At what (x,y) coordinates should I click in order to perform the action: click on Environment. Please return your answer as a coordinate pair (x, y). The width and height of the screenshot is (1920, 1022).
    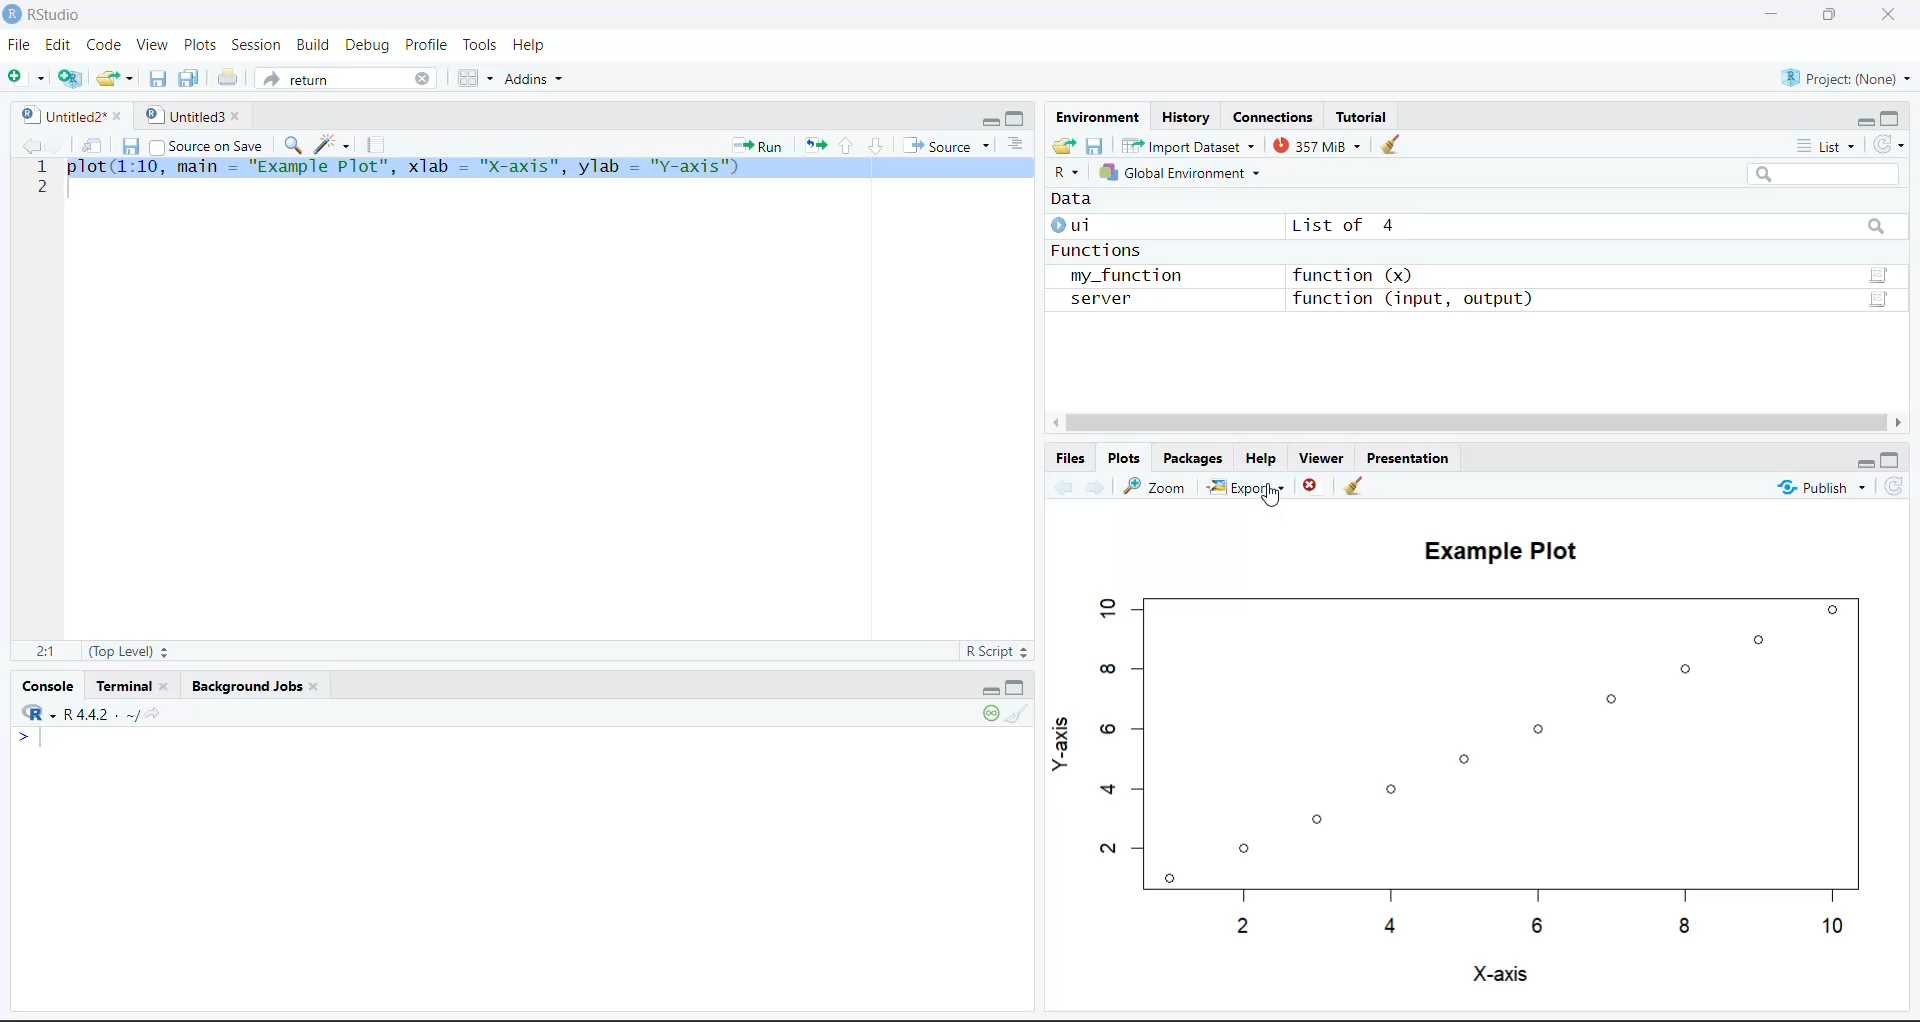
    Looking at the image, I should click on (1097, 116).